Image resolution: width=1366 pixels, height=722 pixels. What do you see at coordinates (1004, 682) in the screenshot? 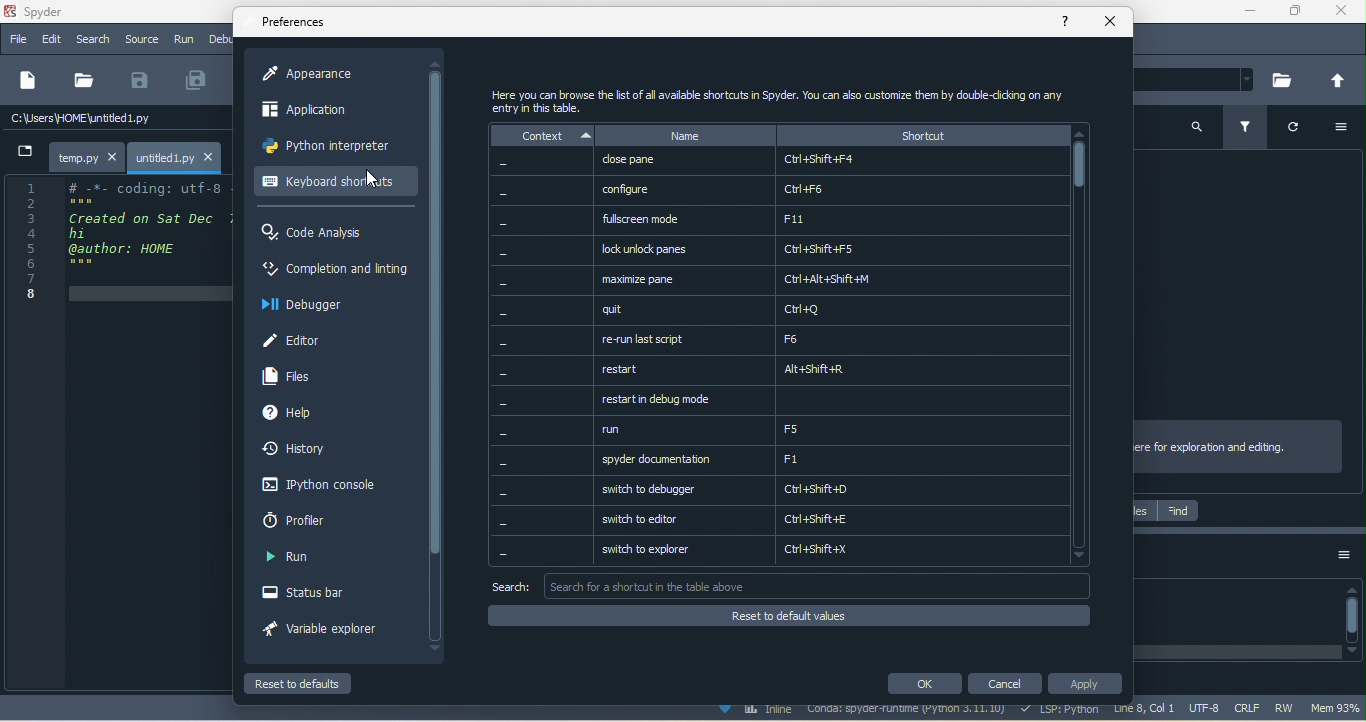
I see `cancel` at bounding box center [1004, 682].